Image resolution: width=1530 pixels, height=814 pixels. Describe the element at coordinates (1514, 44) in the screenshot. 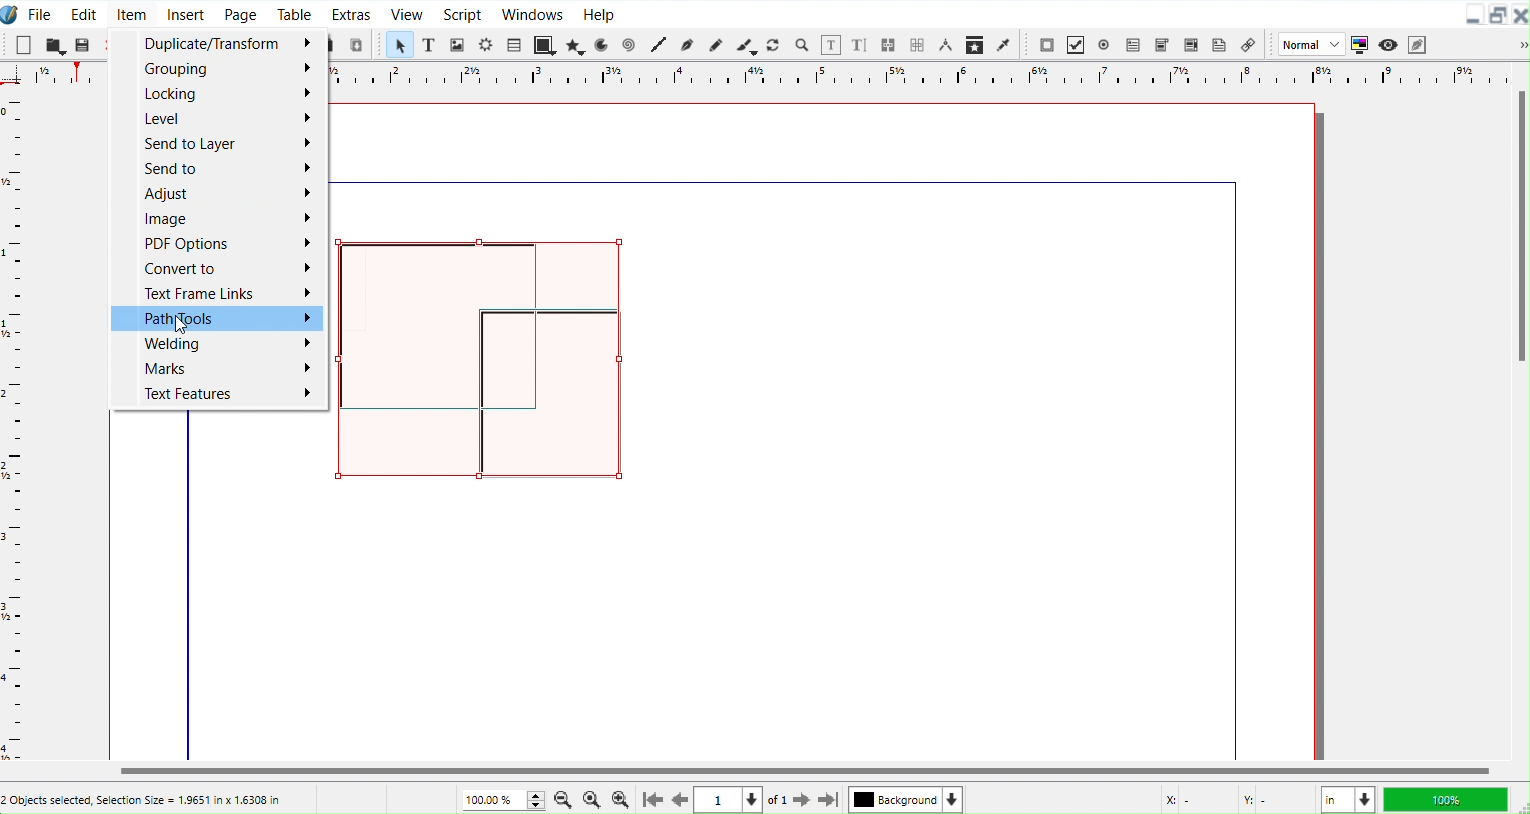

I see `Drop down box` at that location.